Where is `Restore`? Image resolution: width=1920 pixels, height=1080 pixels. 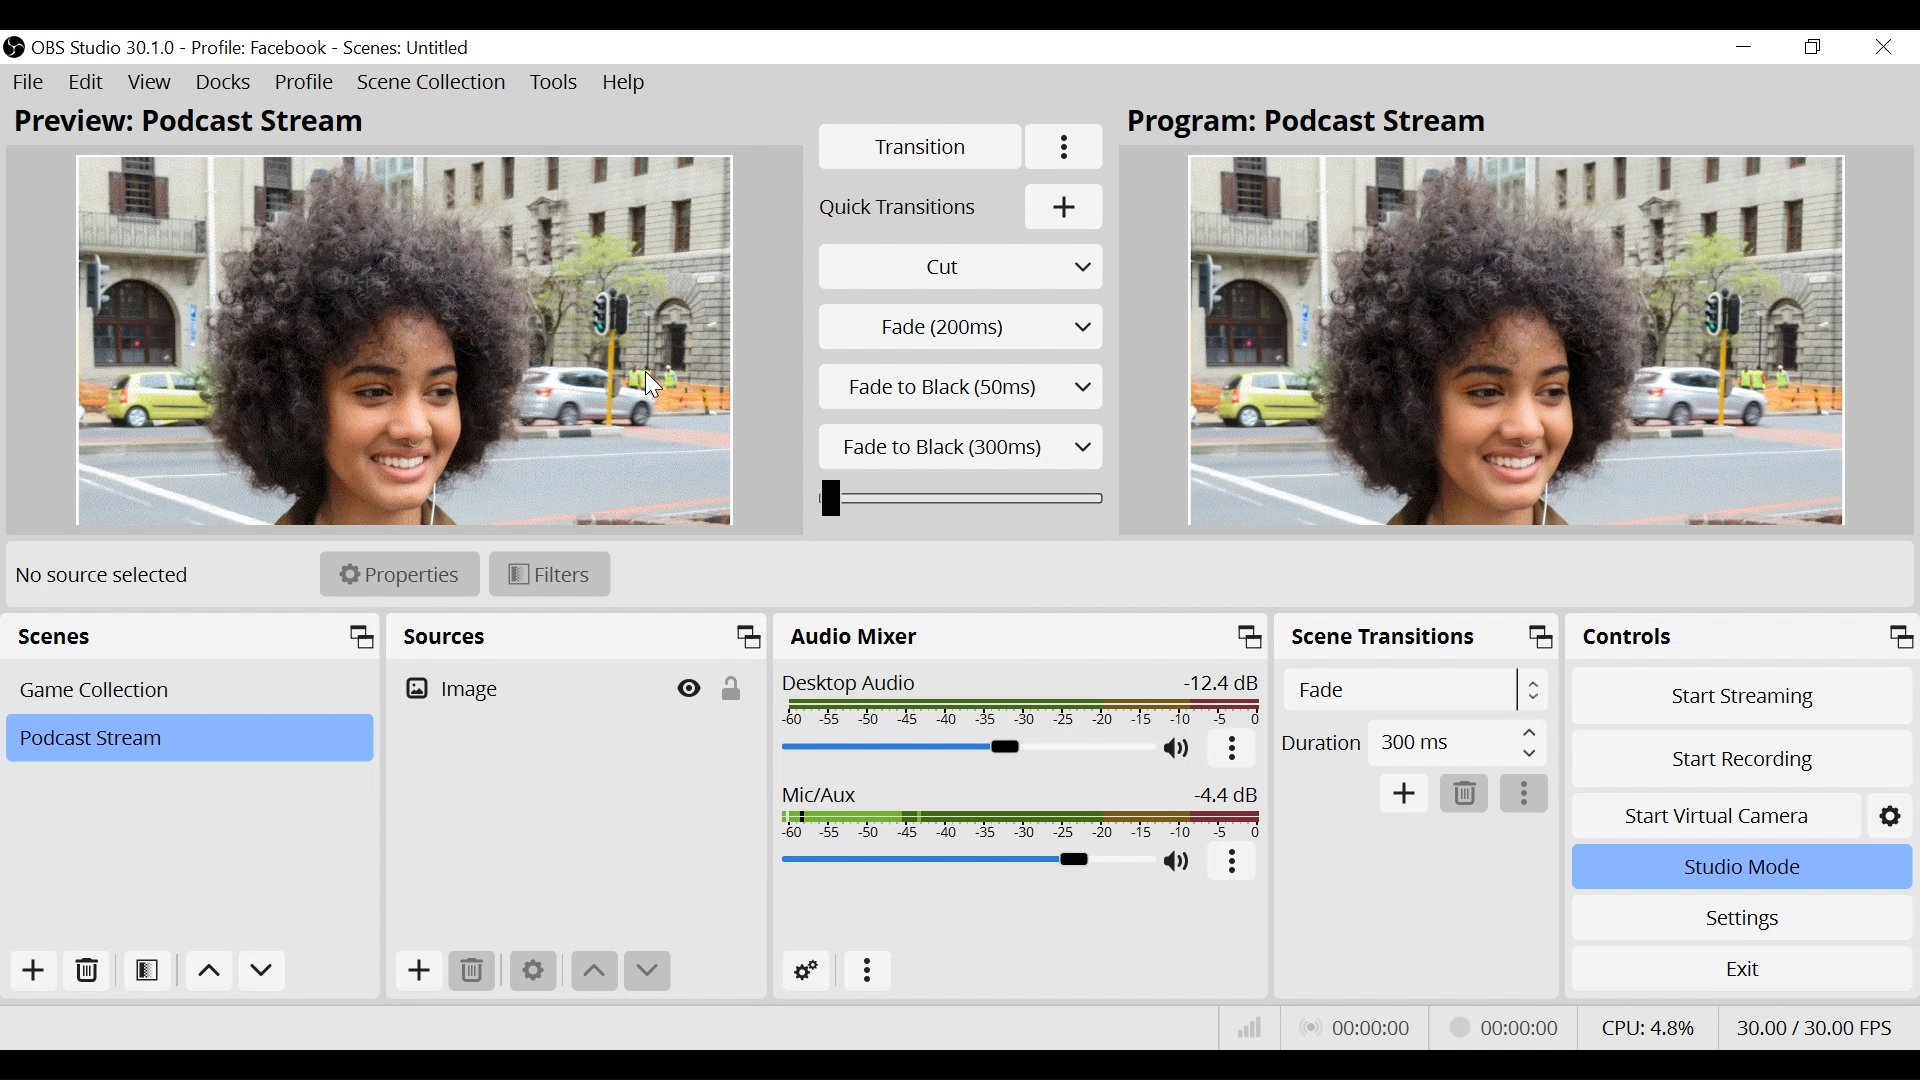 Restore is located at coordinates (1811, 47).